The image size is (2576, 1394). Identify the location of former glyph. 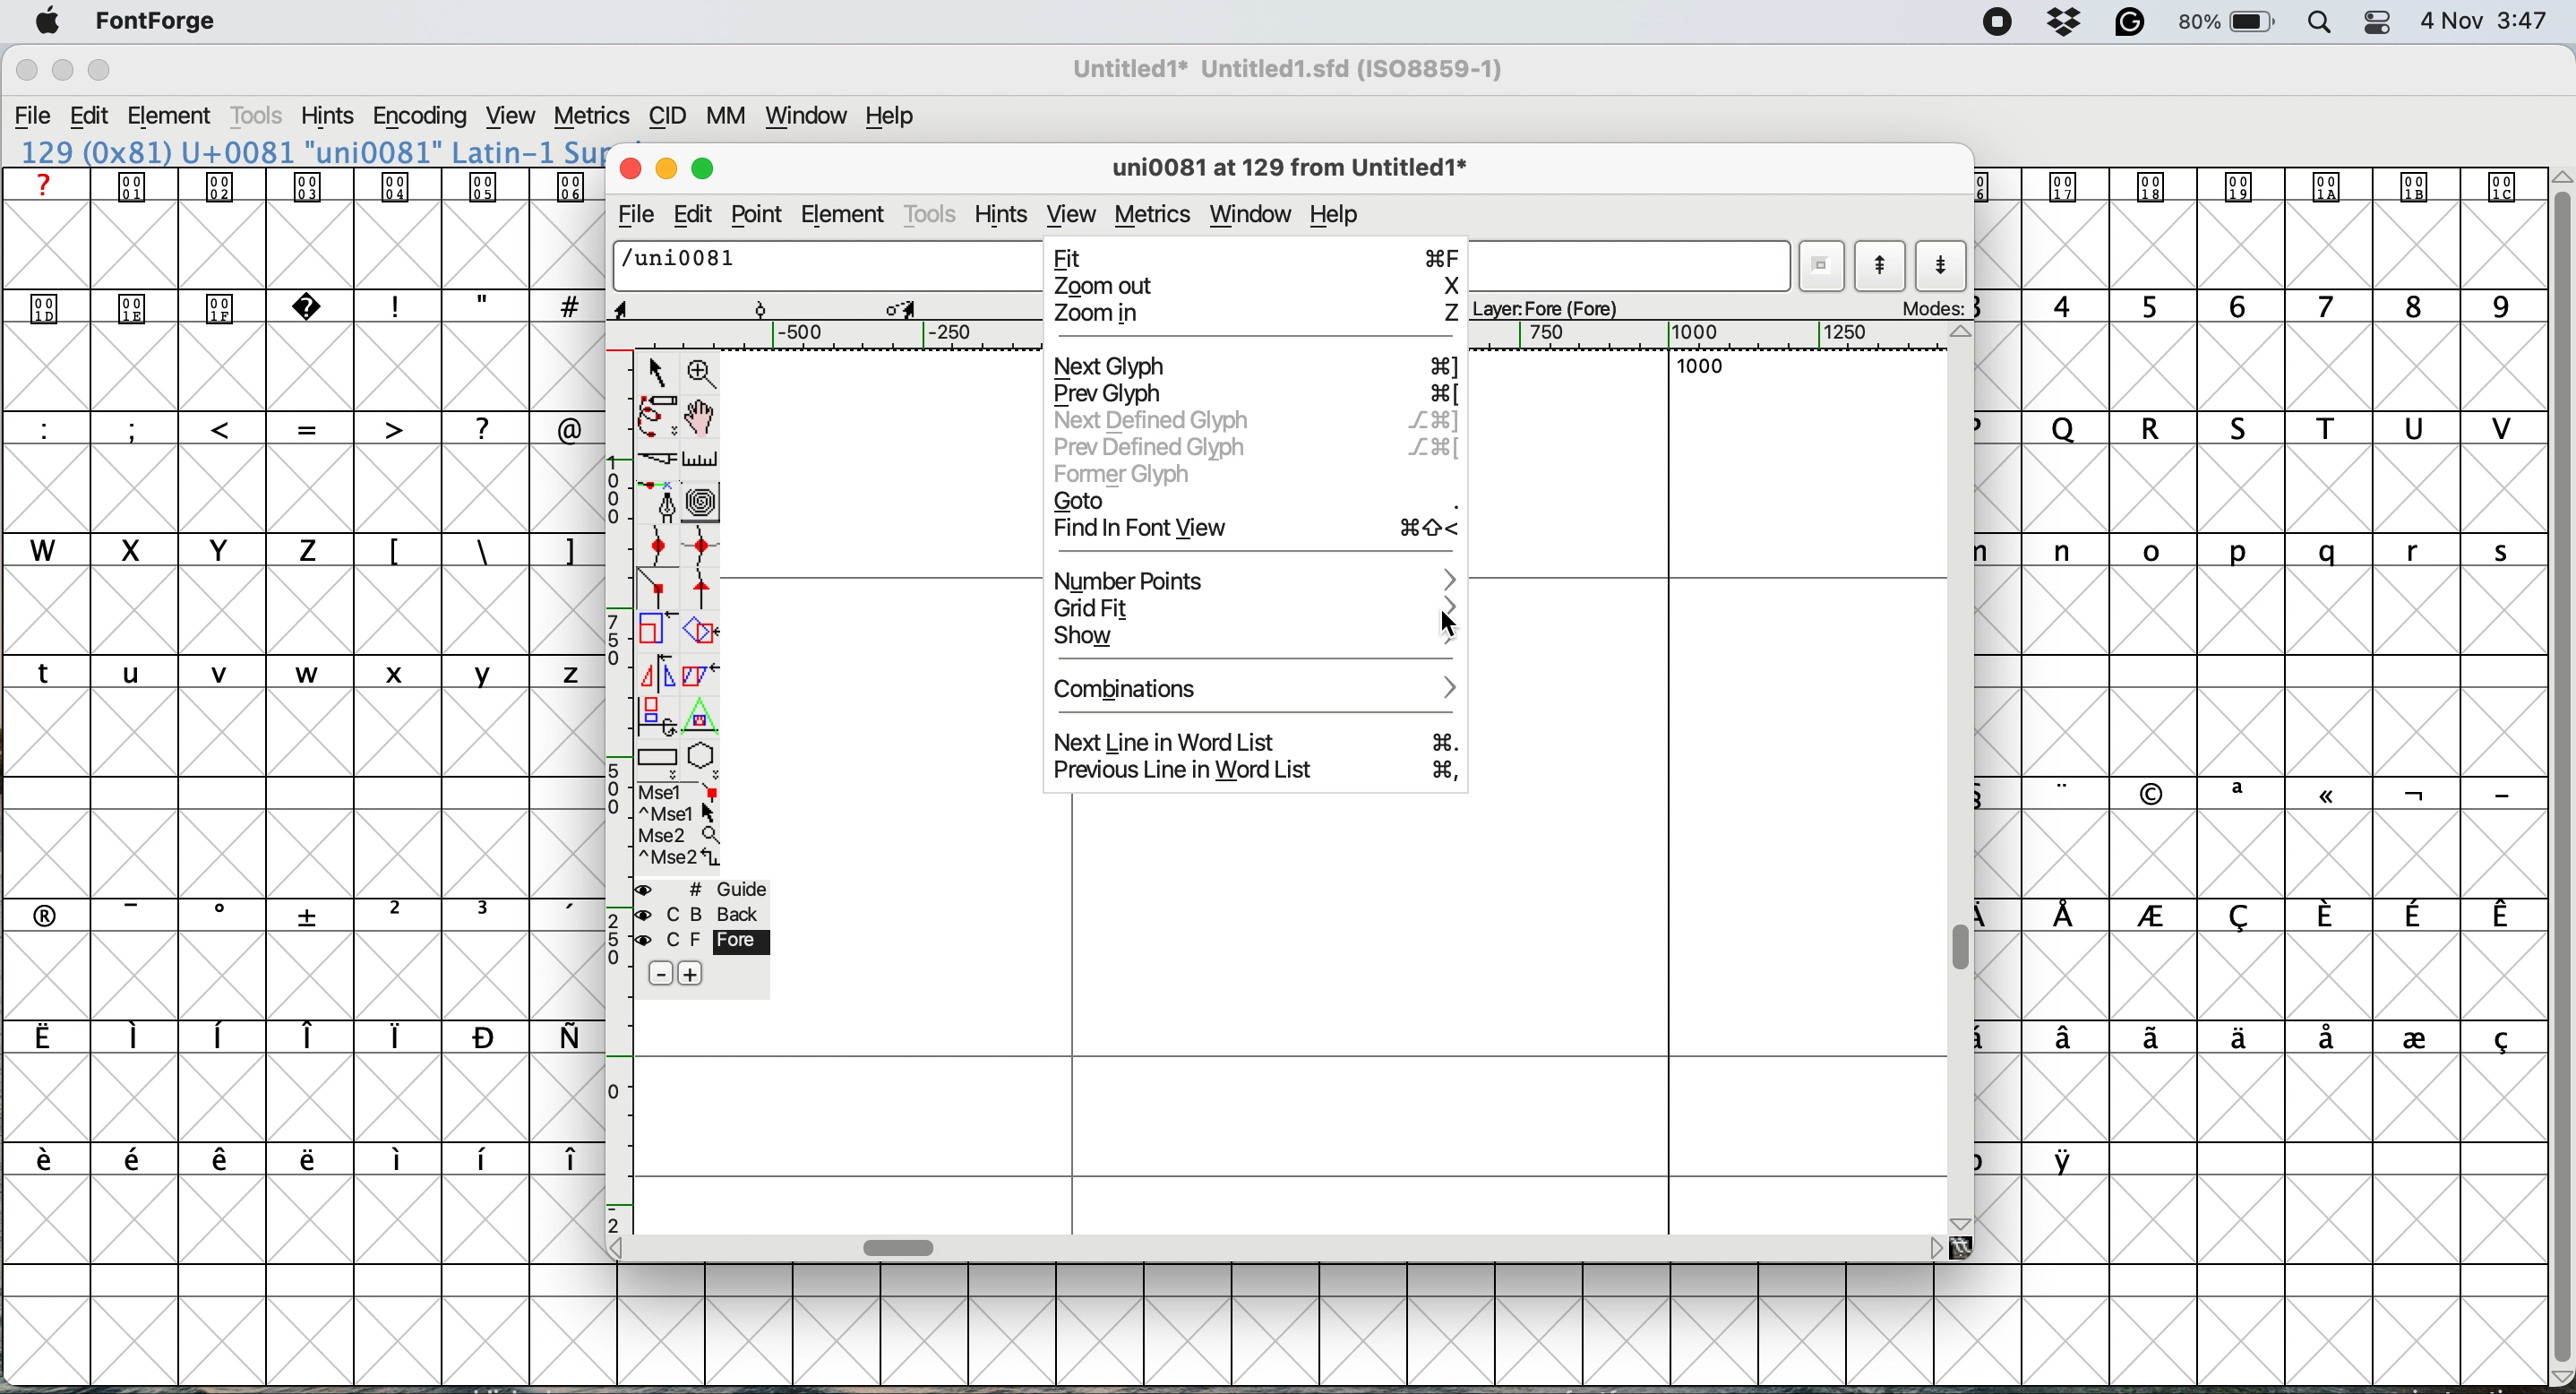
(1125, 475).